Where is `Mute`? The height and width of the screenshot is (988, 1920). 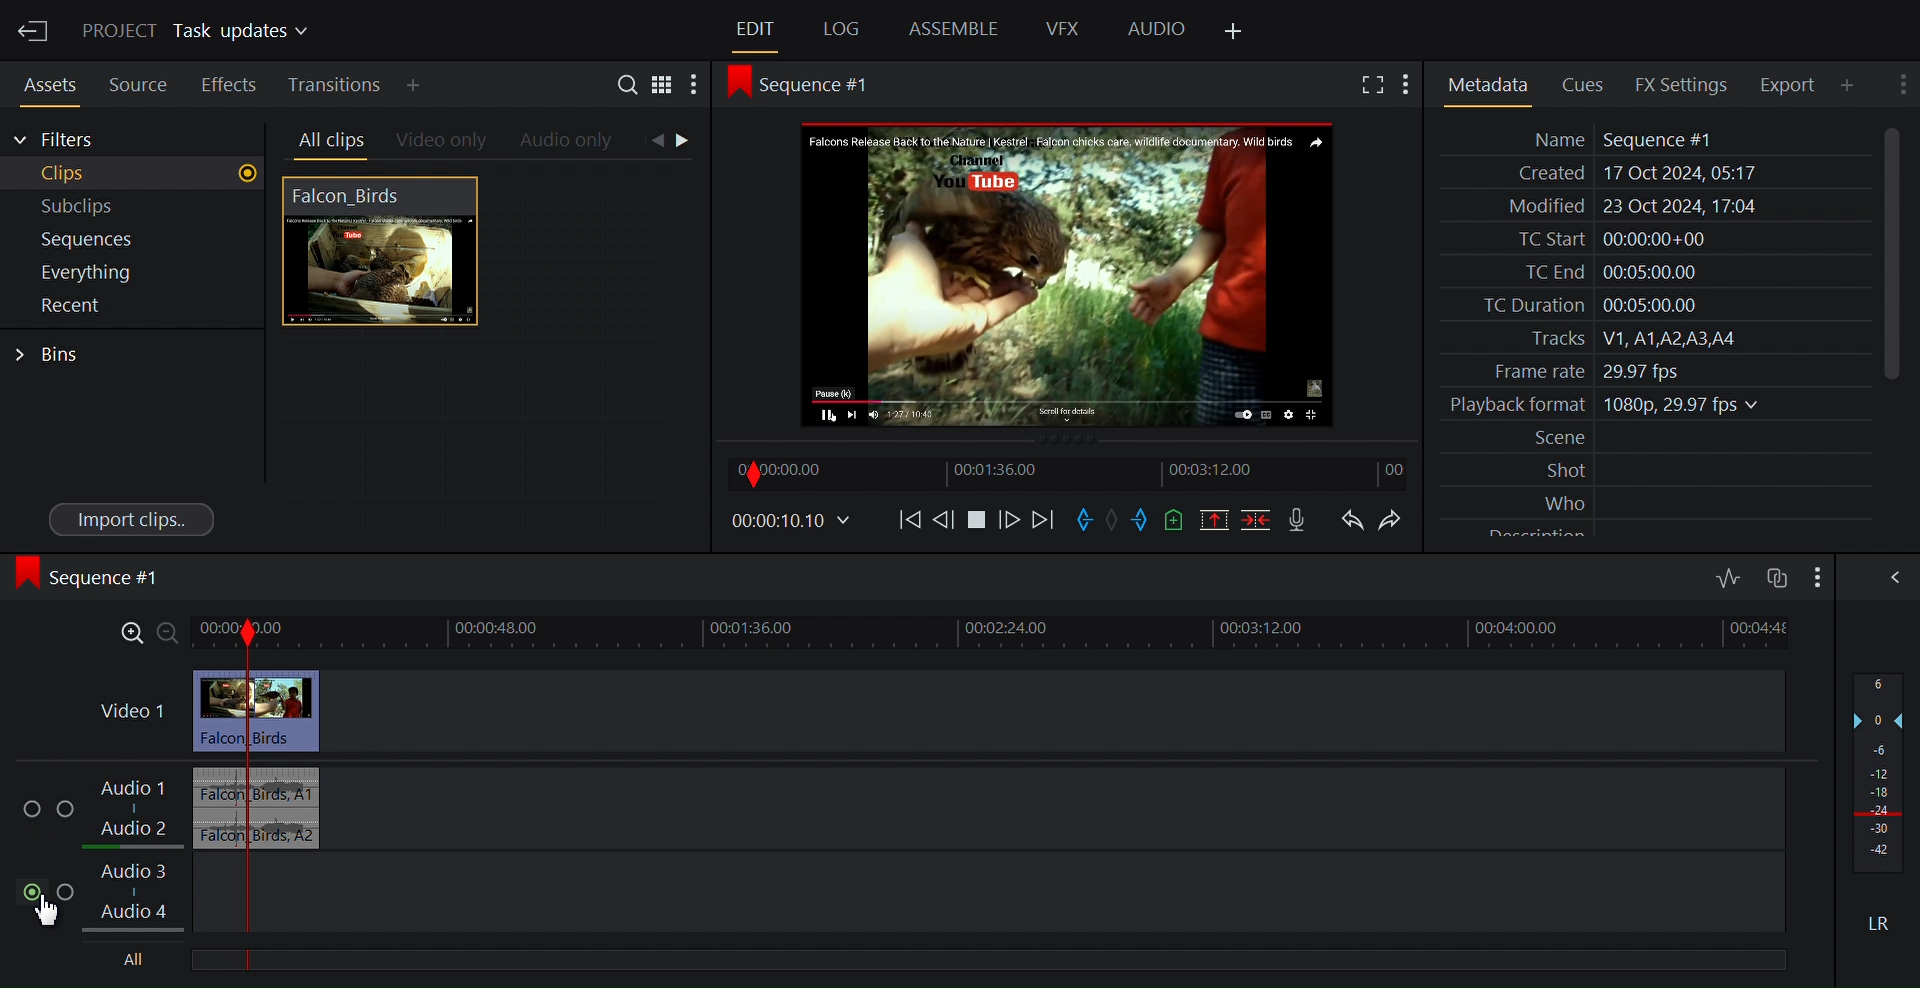 Mute is located at coordinates (1881, 922).